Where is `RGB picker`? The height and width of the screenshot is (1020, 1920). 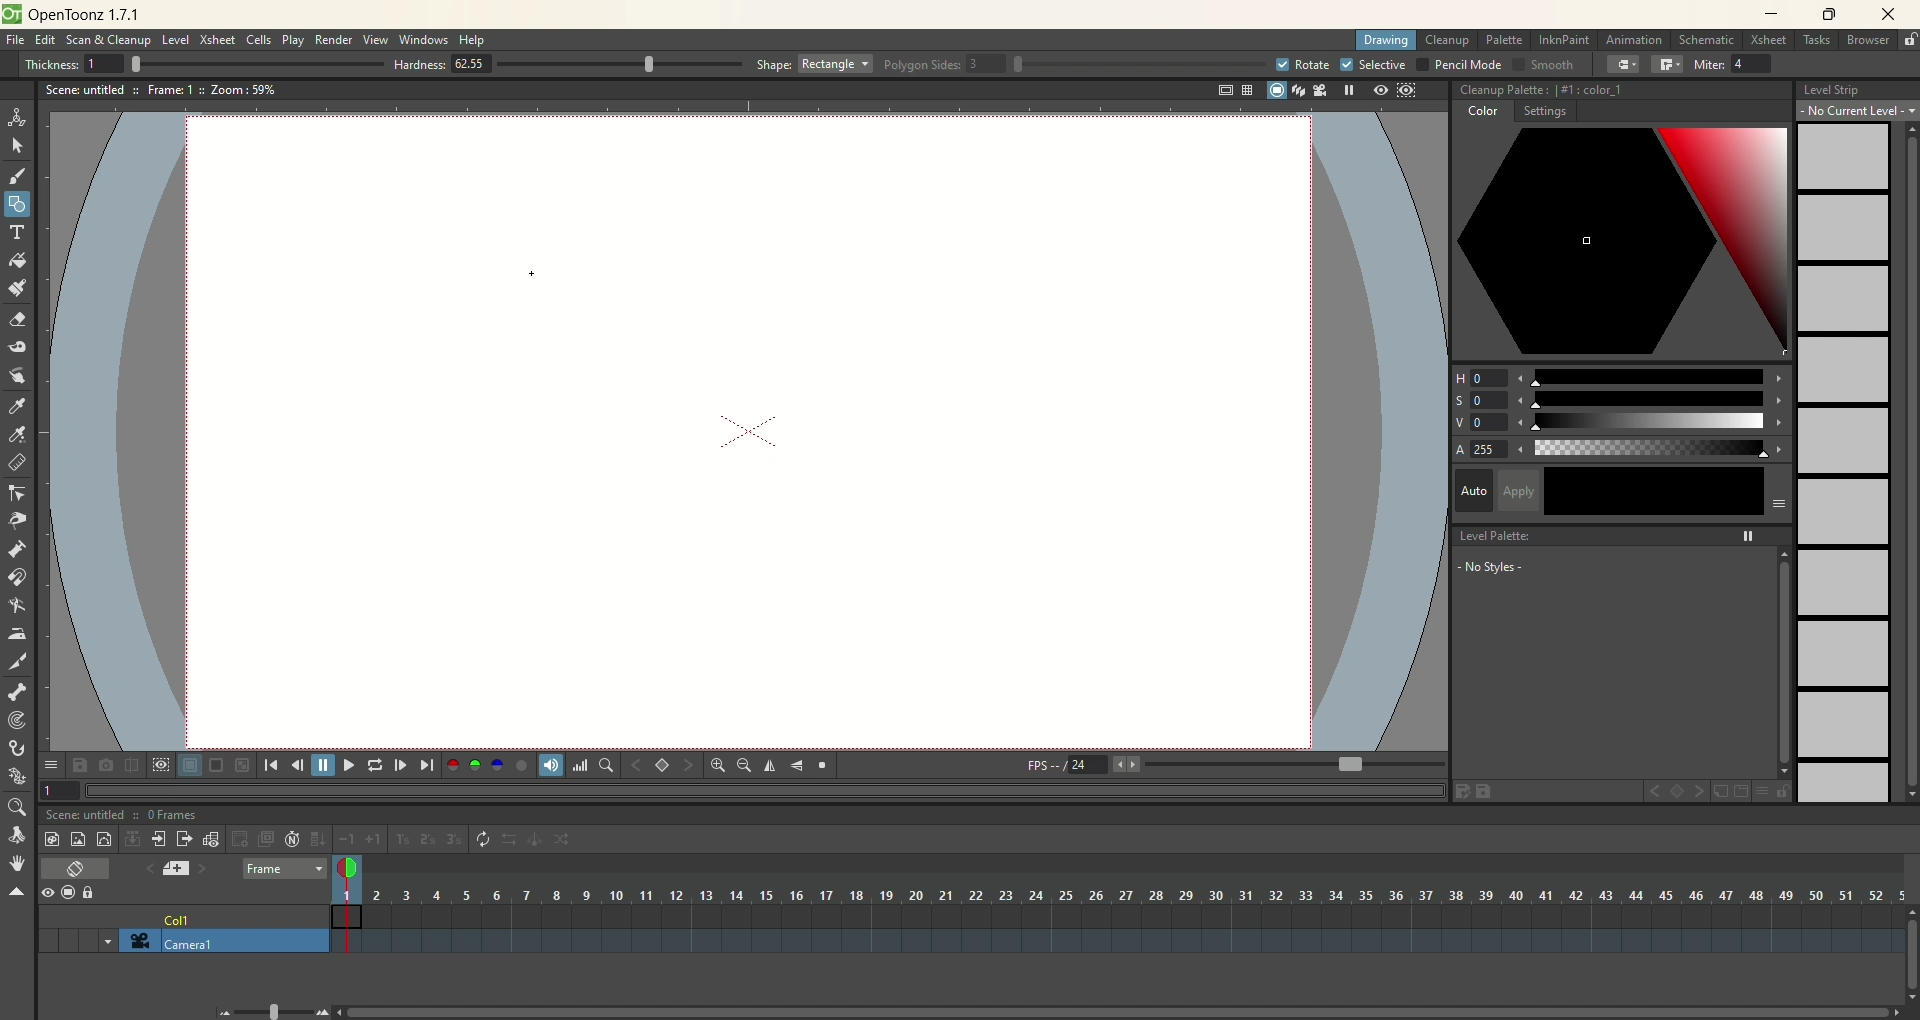 RGB picker is located at coordinates (19, 435).